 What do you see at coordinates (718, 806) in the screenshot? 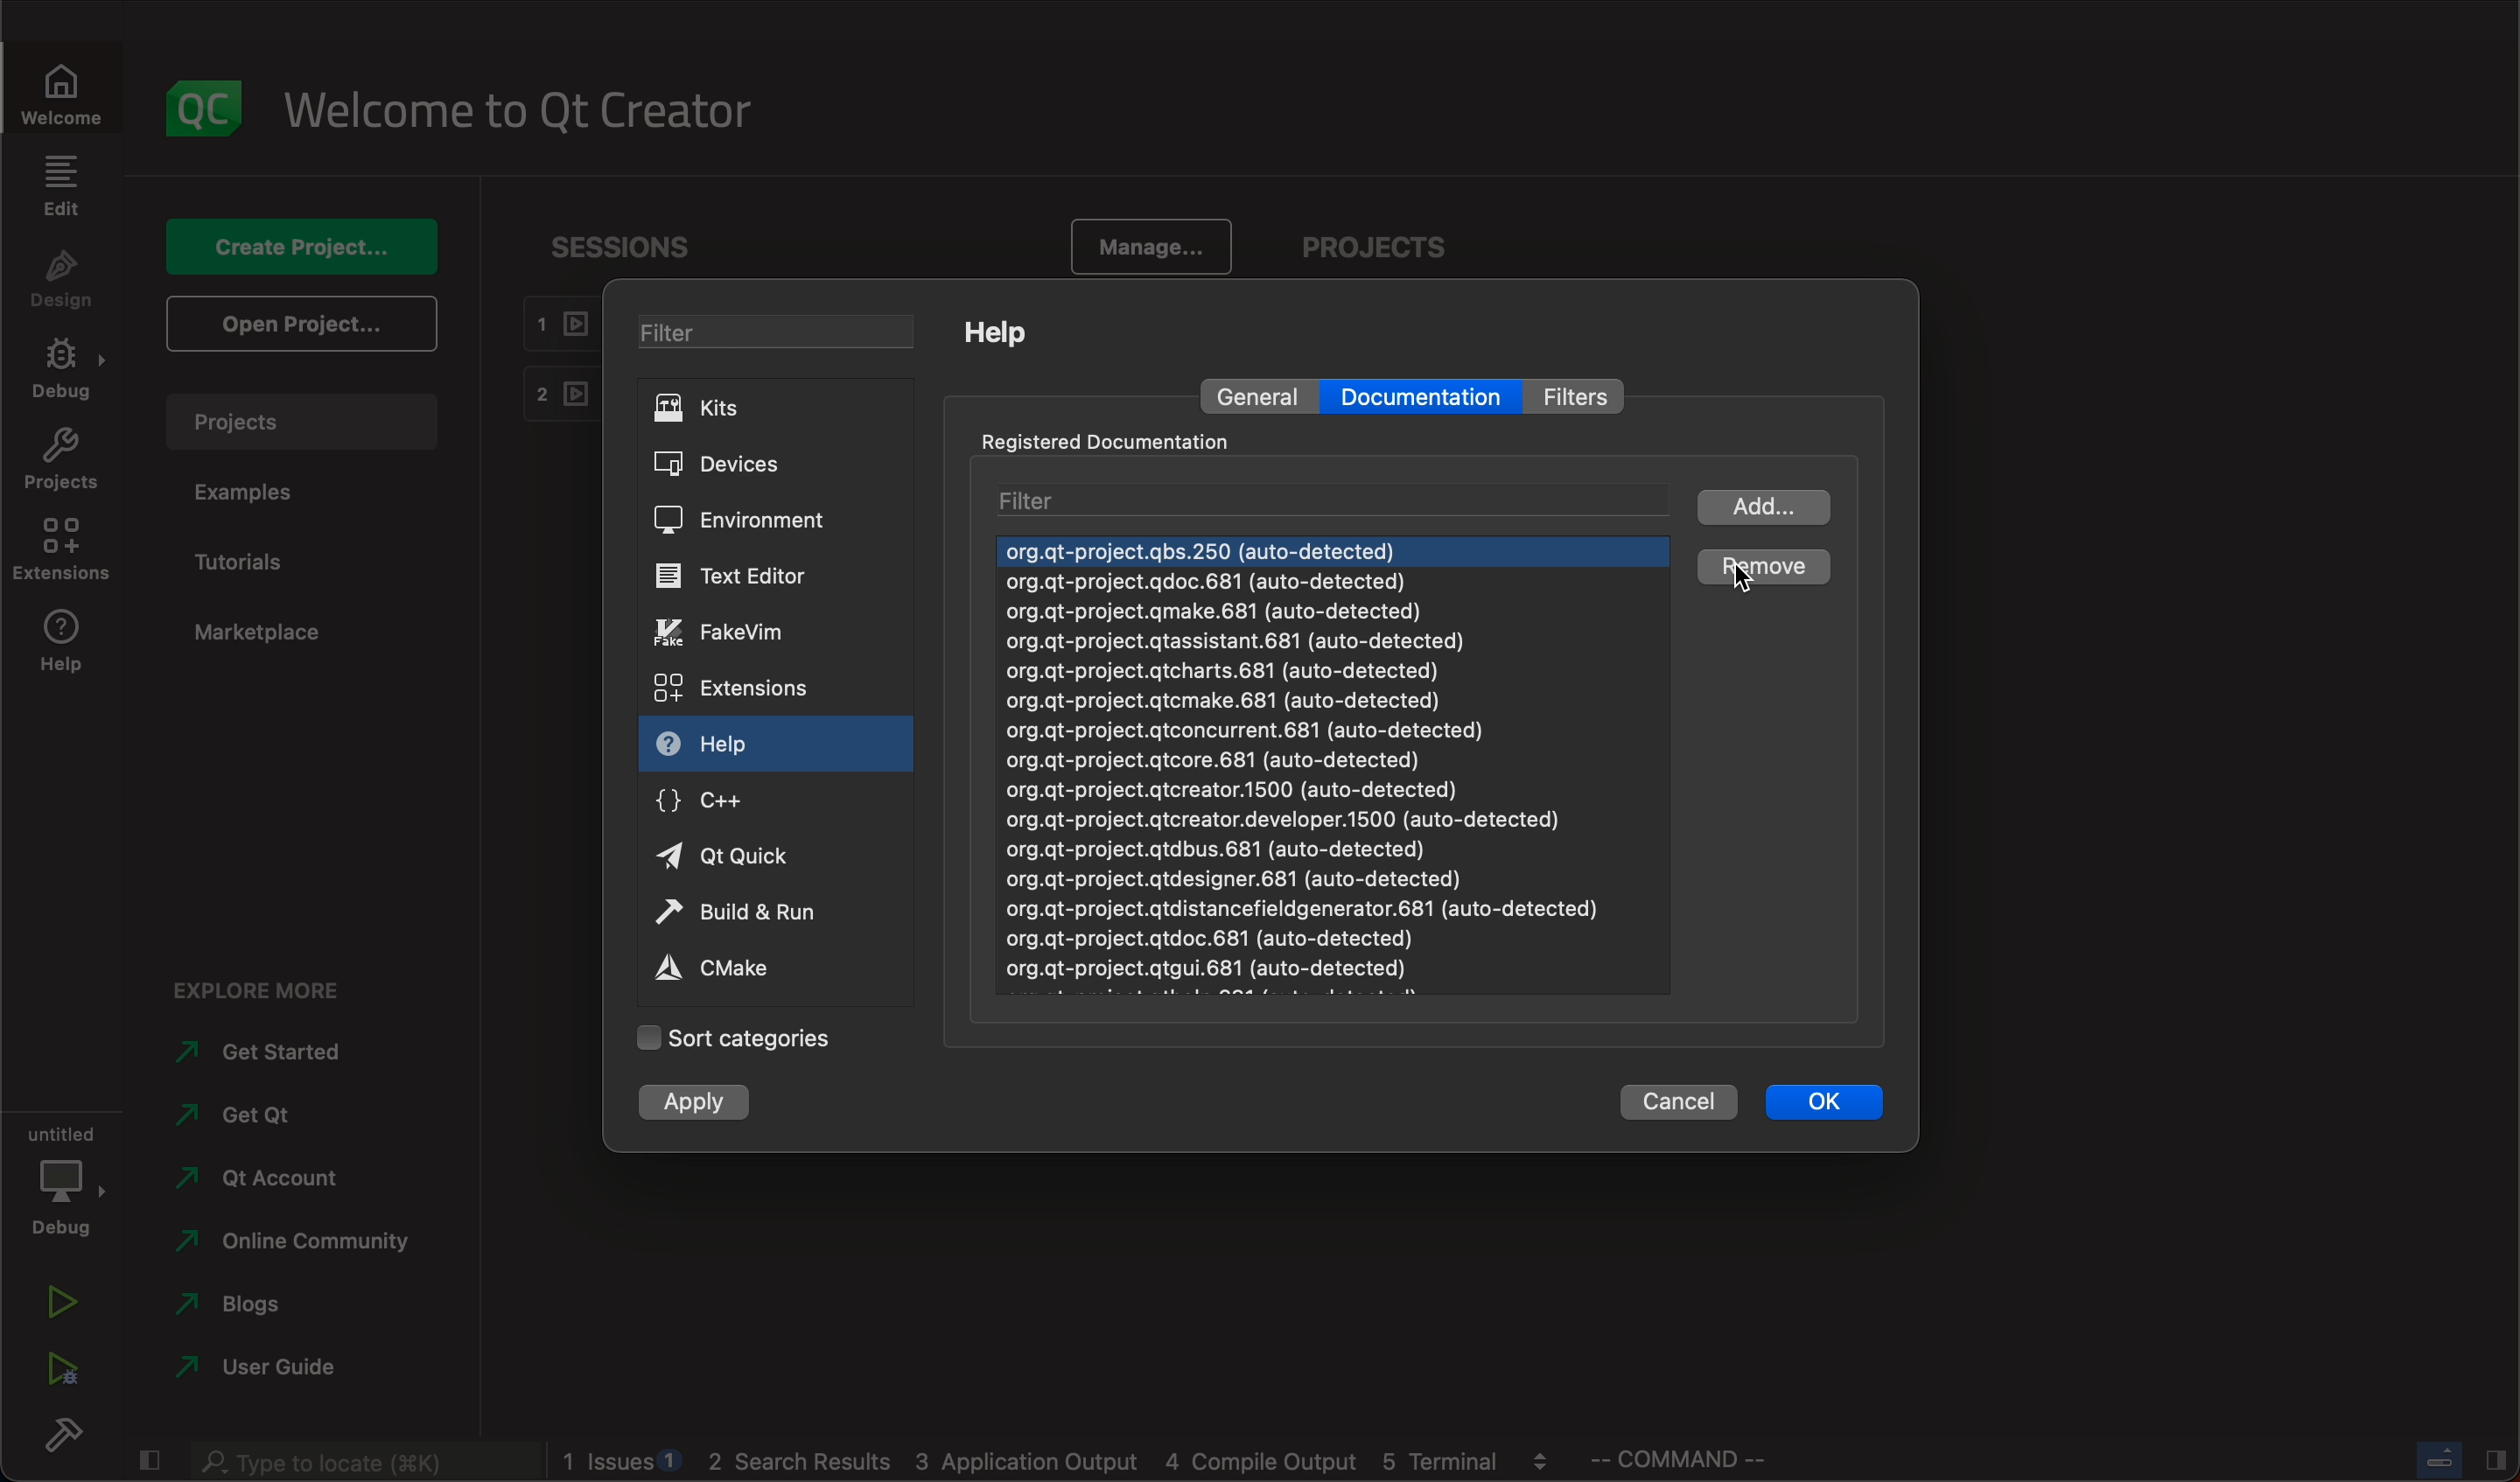
I see `c++` at bounding box center [718, 806].